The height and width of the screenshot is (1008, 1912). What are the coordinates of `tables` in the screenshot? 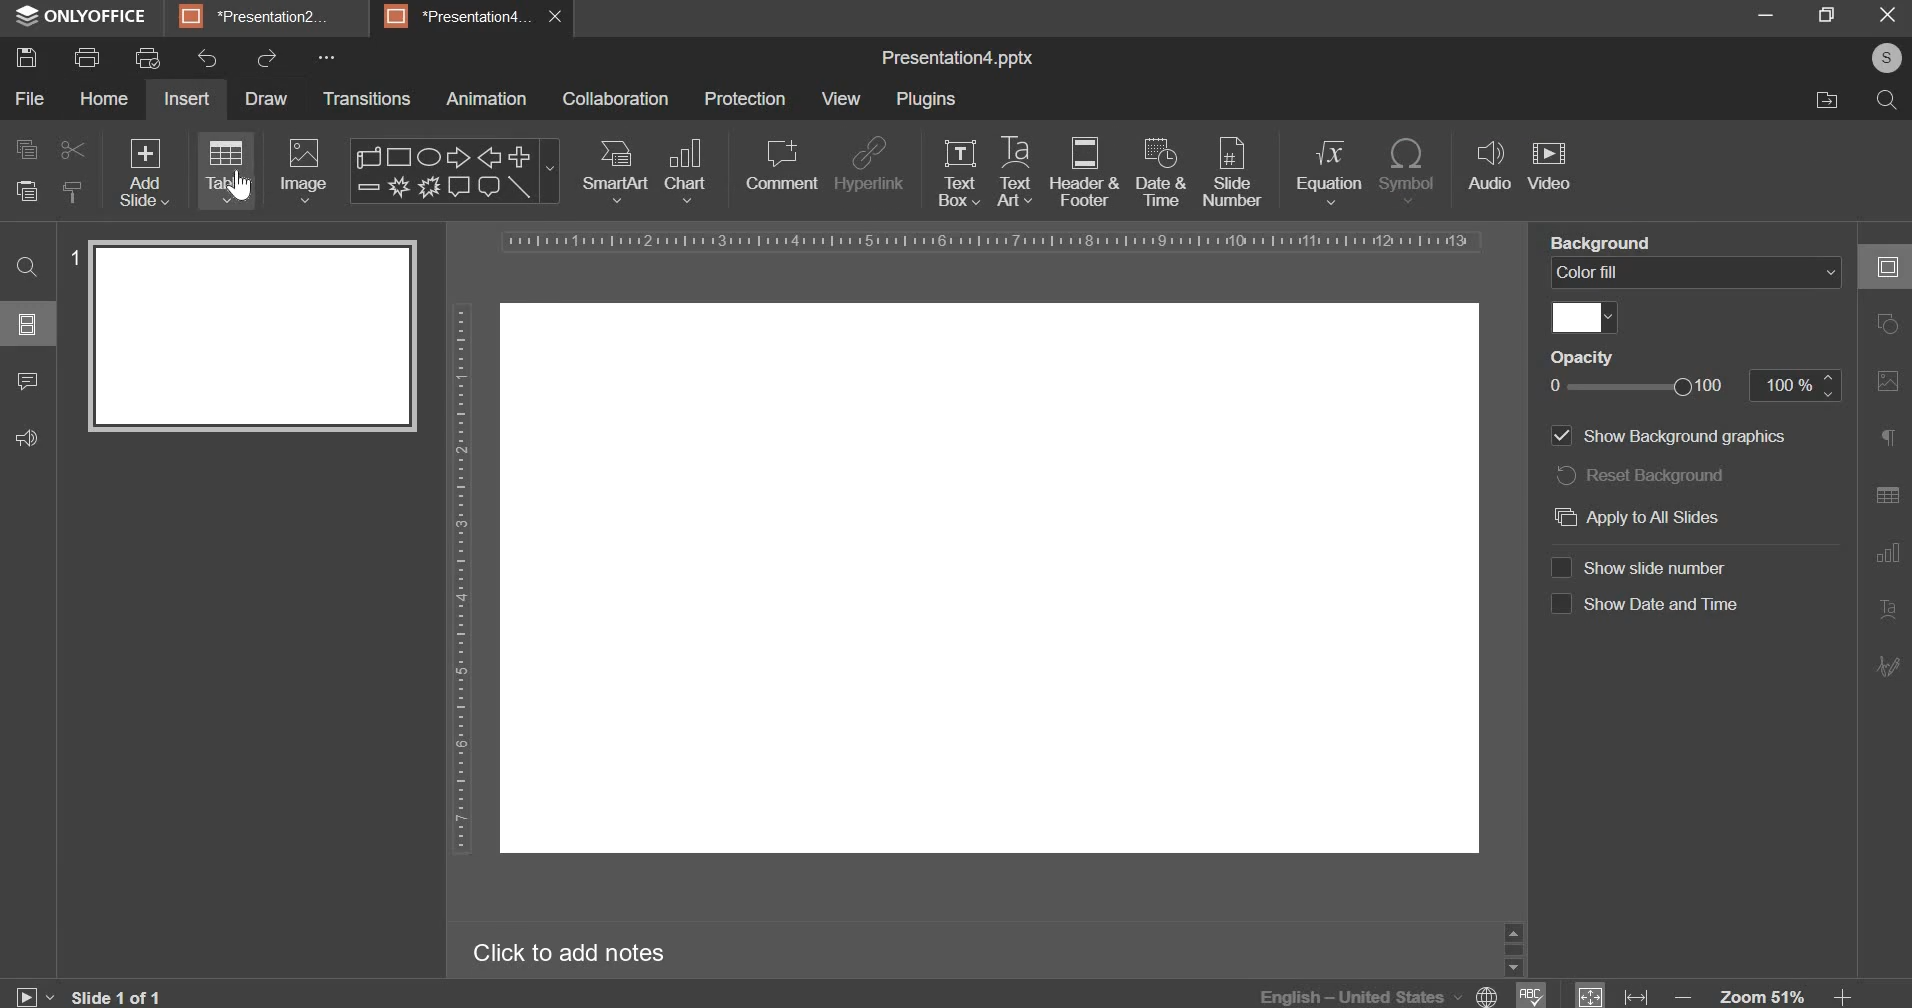 It's located at (226, 170).